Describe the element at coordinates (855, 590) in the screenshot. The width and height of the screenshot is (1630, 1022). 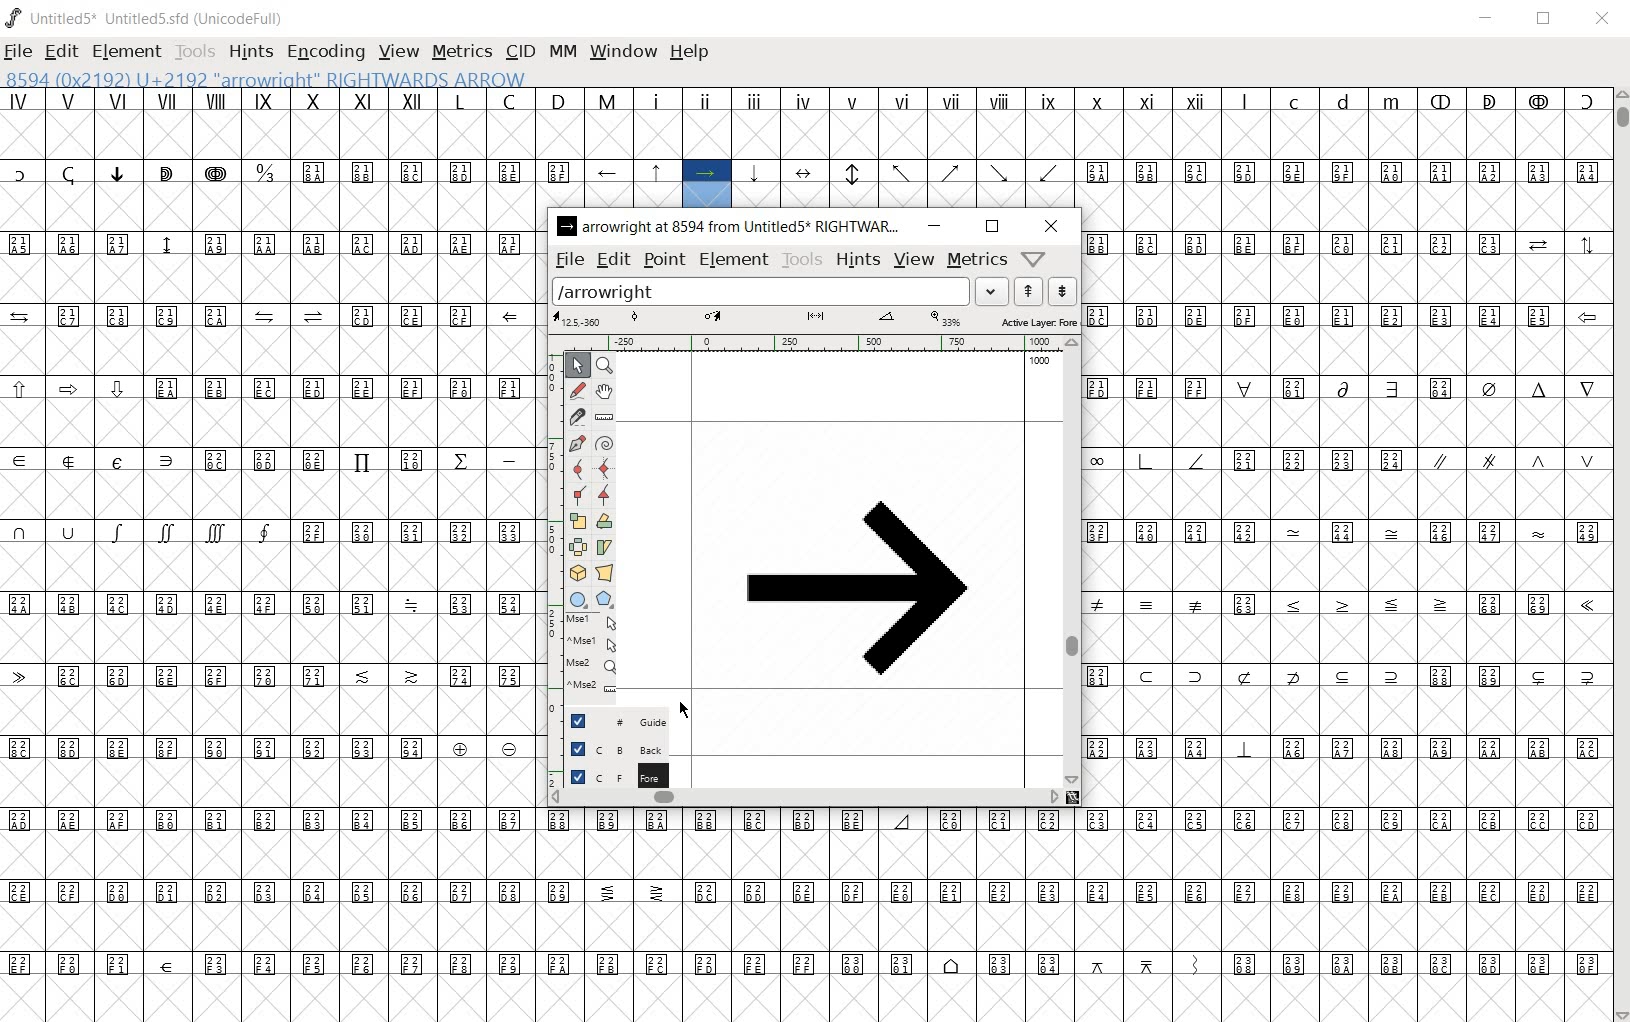
I see `forward arrow glyph added` at that location.